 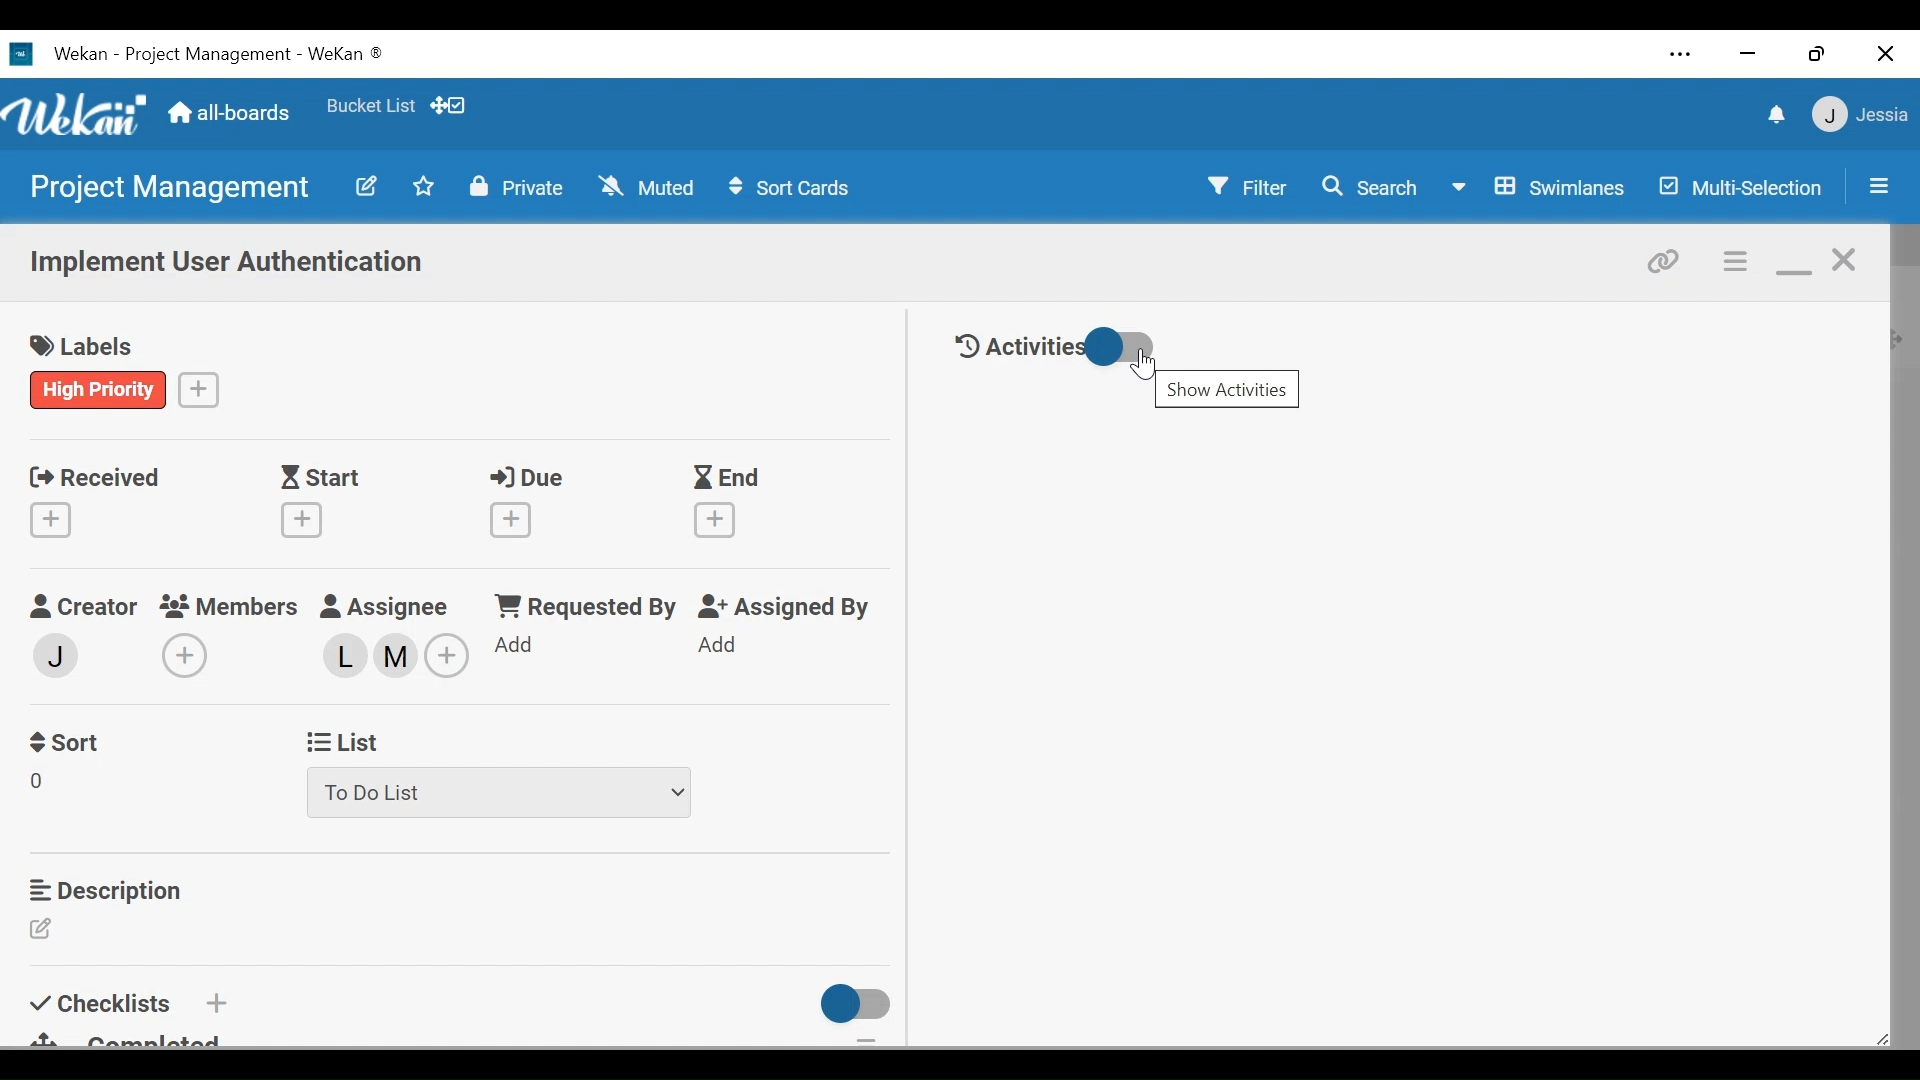 I want to click on List dropdown menu, so click(x=501, y=793).